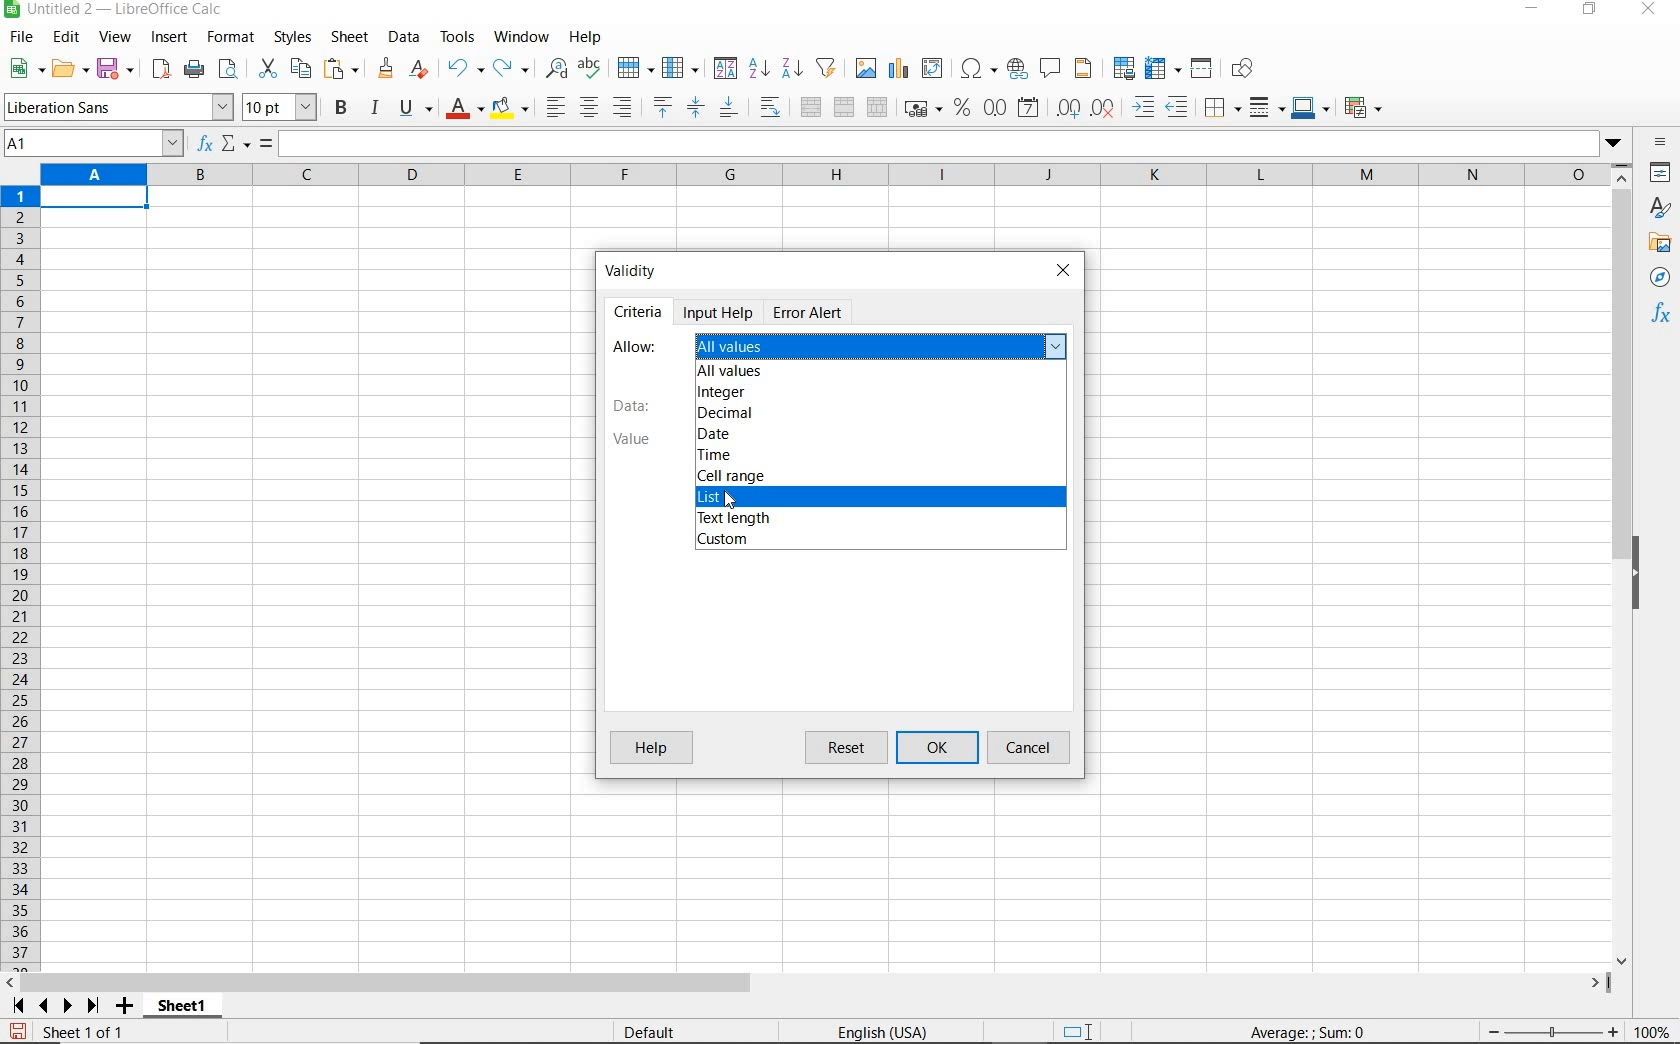  I want to click on insert, so click(168, 38).